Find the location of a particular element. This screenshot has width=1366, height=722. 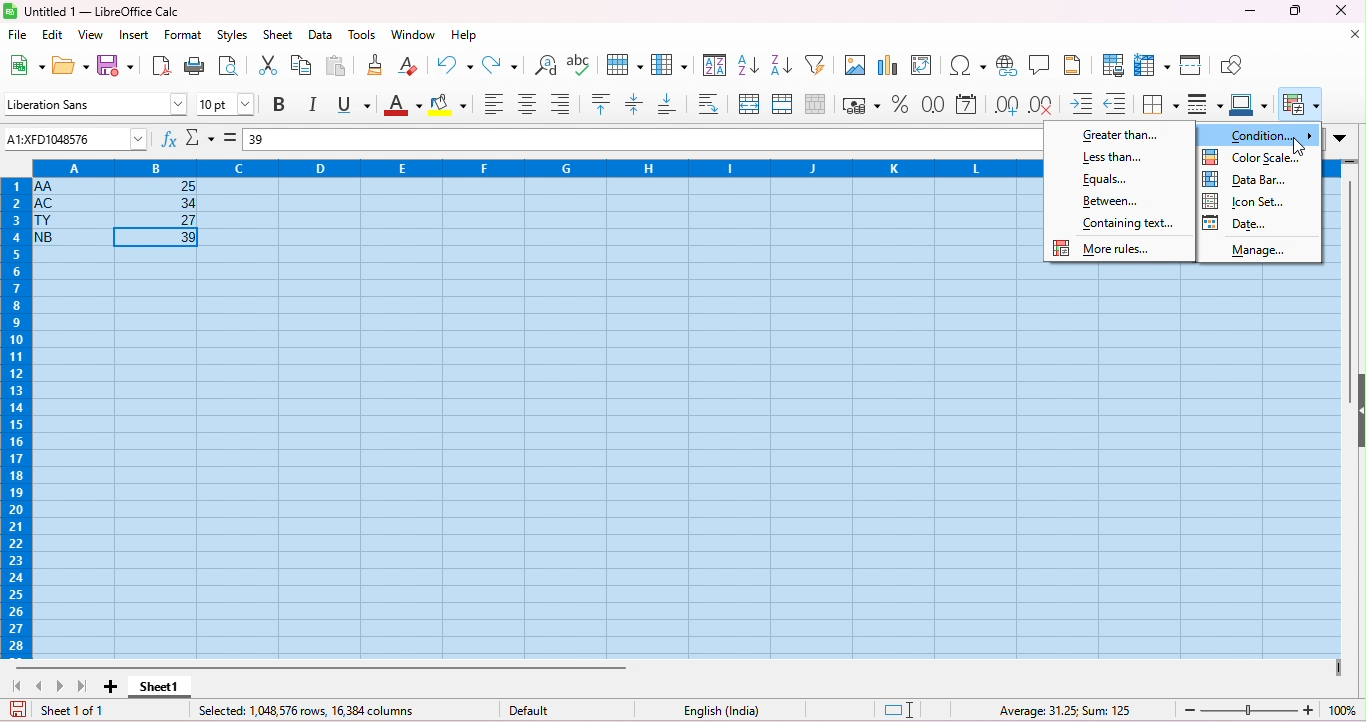

italics is located at coordinates (315, 105).